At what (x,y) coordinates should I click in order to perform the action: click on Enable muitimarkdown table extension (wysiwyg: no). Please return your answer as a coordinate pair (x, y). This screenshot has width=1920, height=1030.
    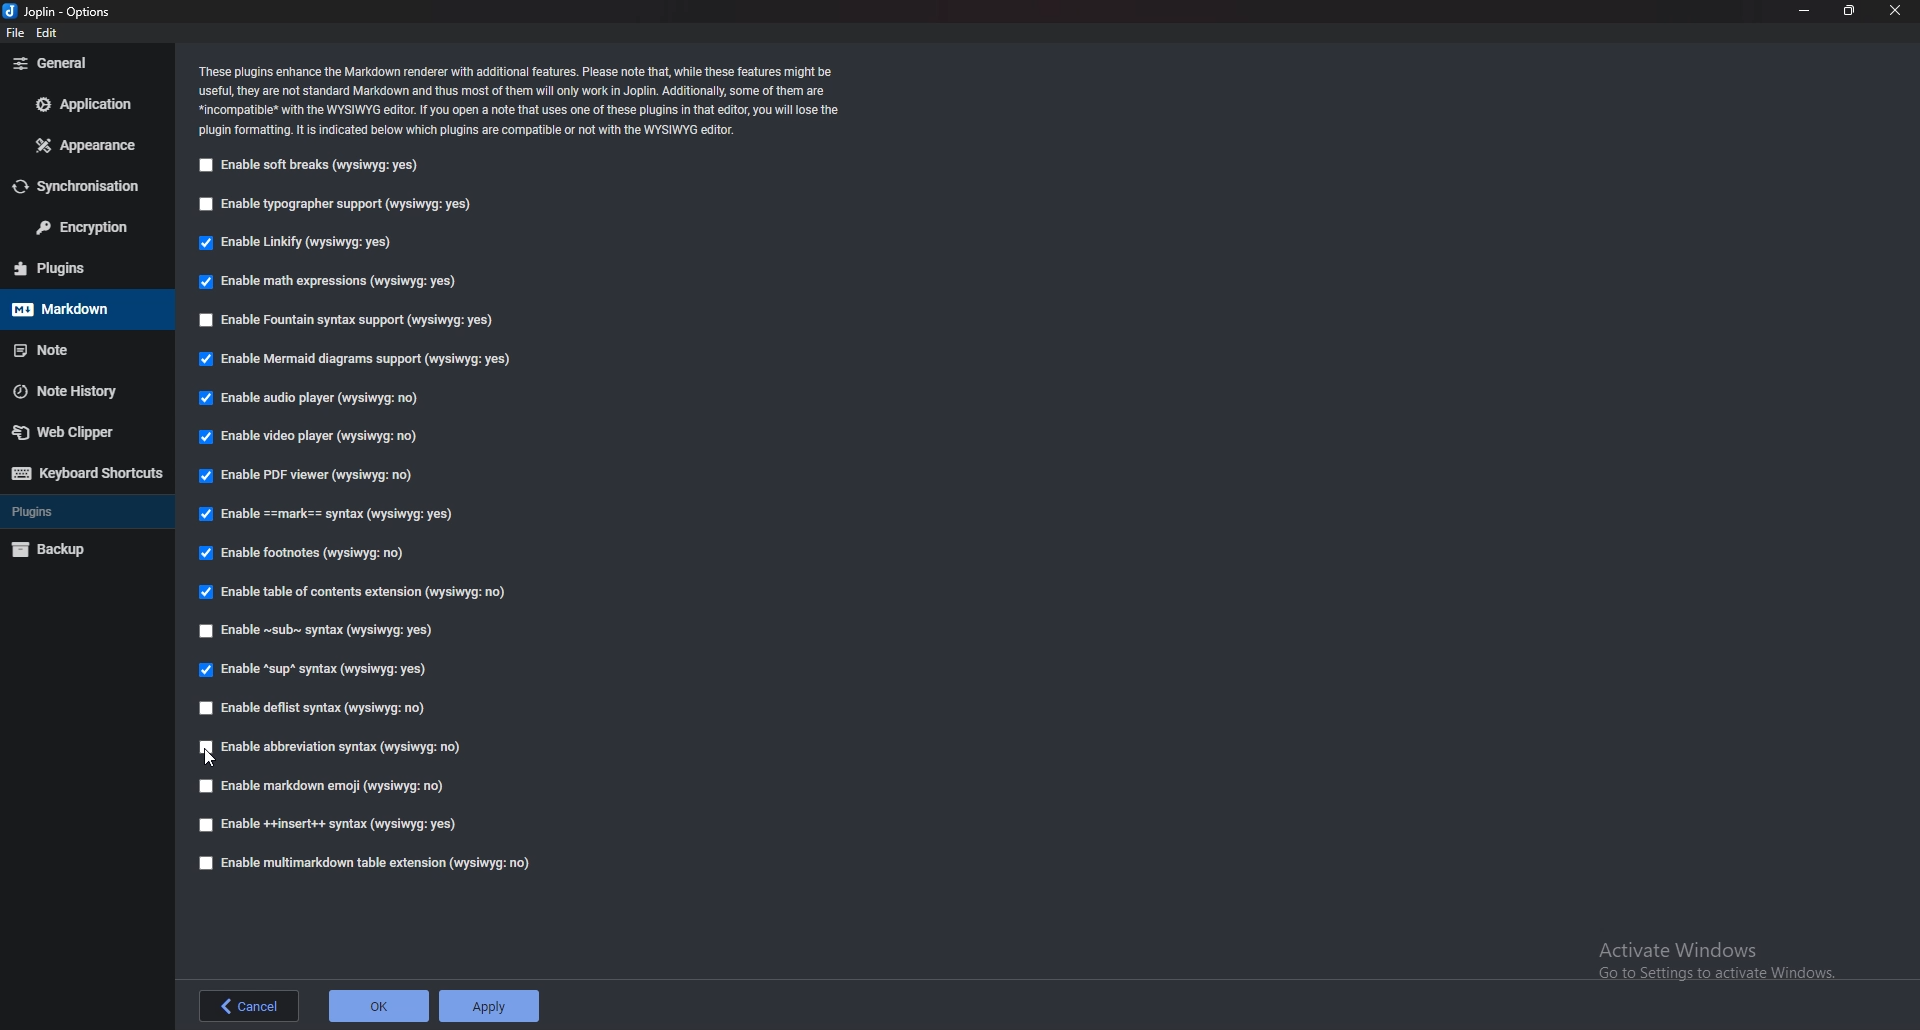
    Looking at the image, I should click on (364, 862).